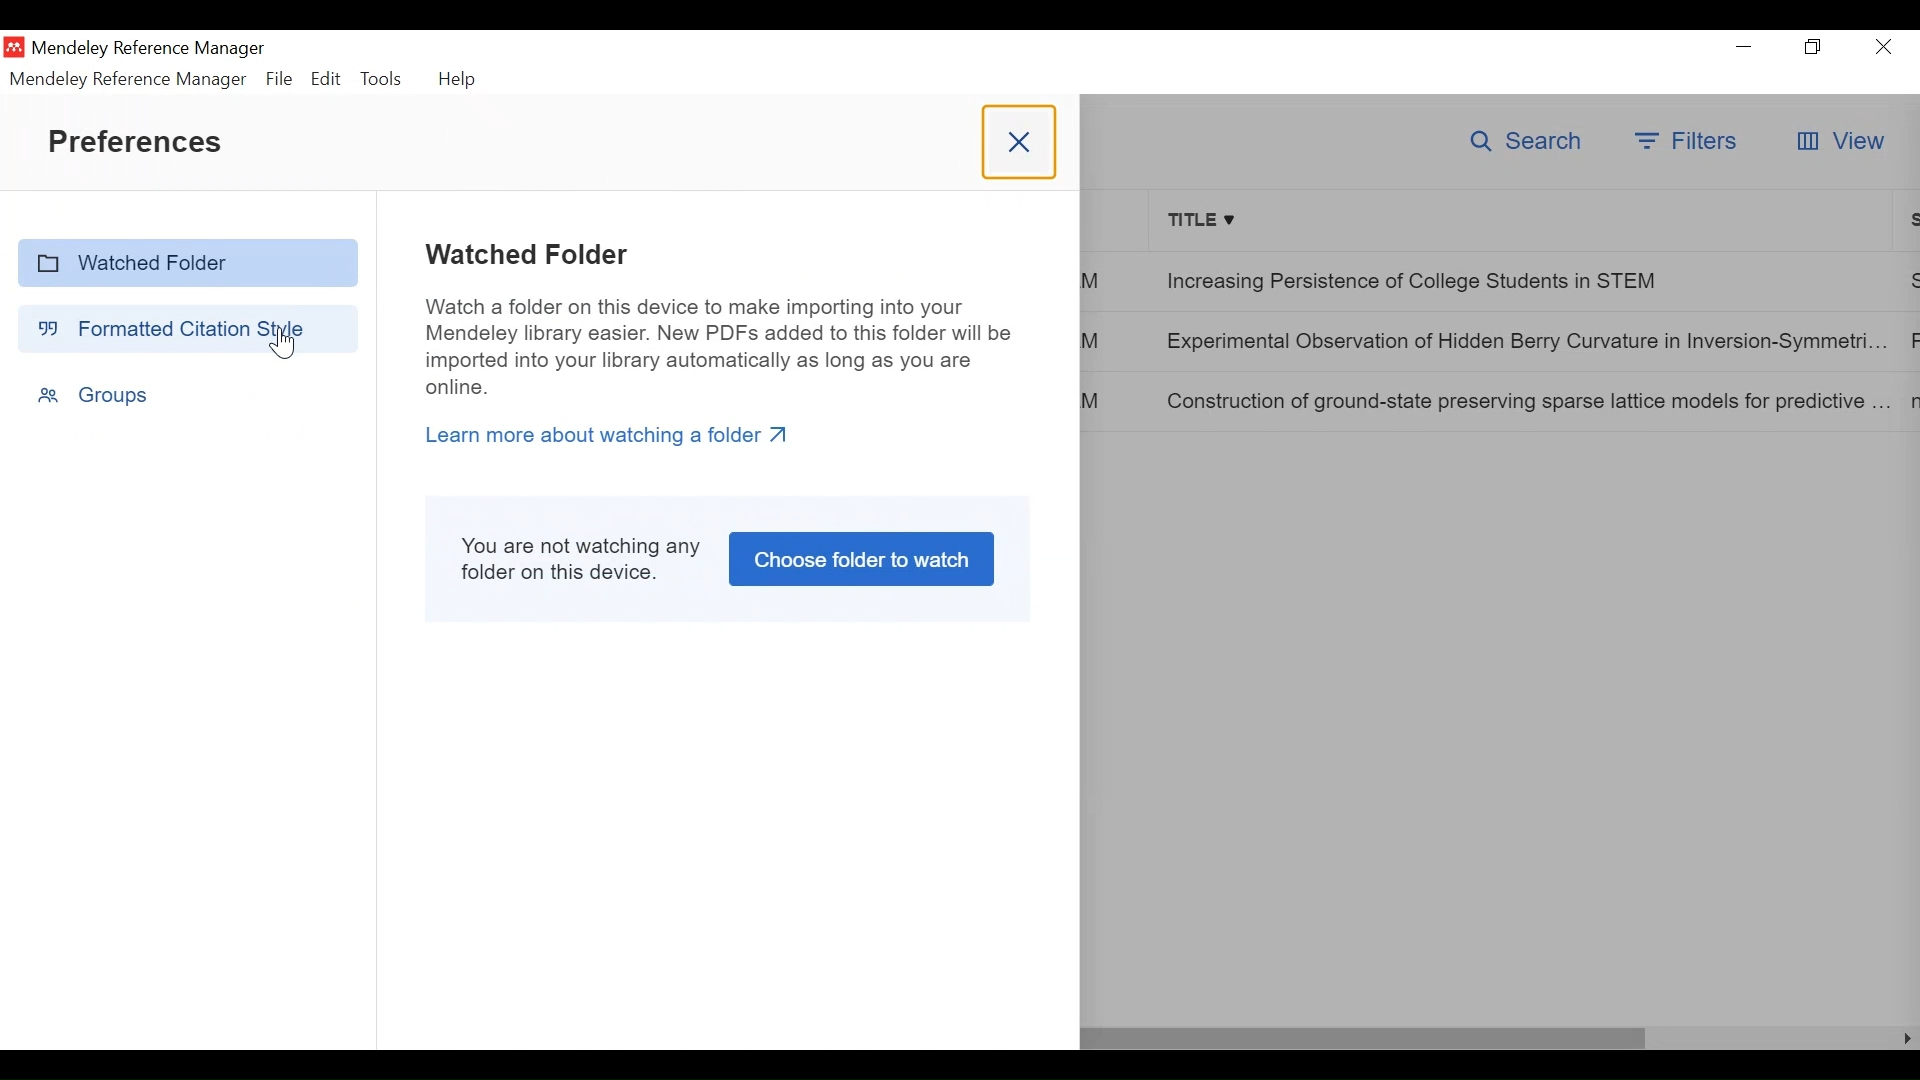 The width and height of the screenshot is (1920, 1080). What do you see at coordinates (129, 79) in the screenshot?
I see `Mendeley Reference Manager` at bounding box center [129, 79].